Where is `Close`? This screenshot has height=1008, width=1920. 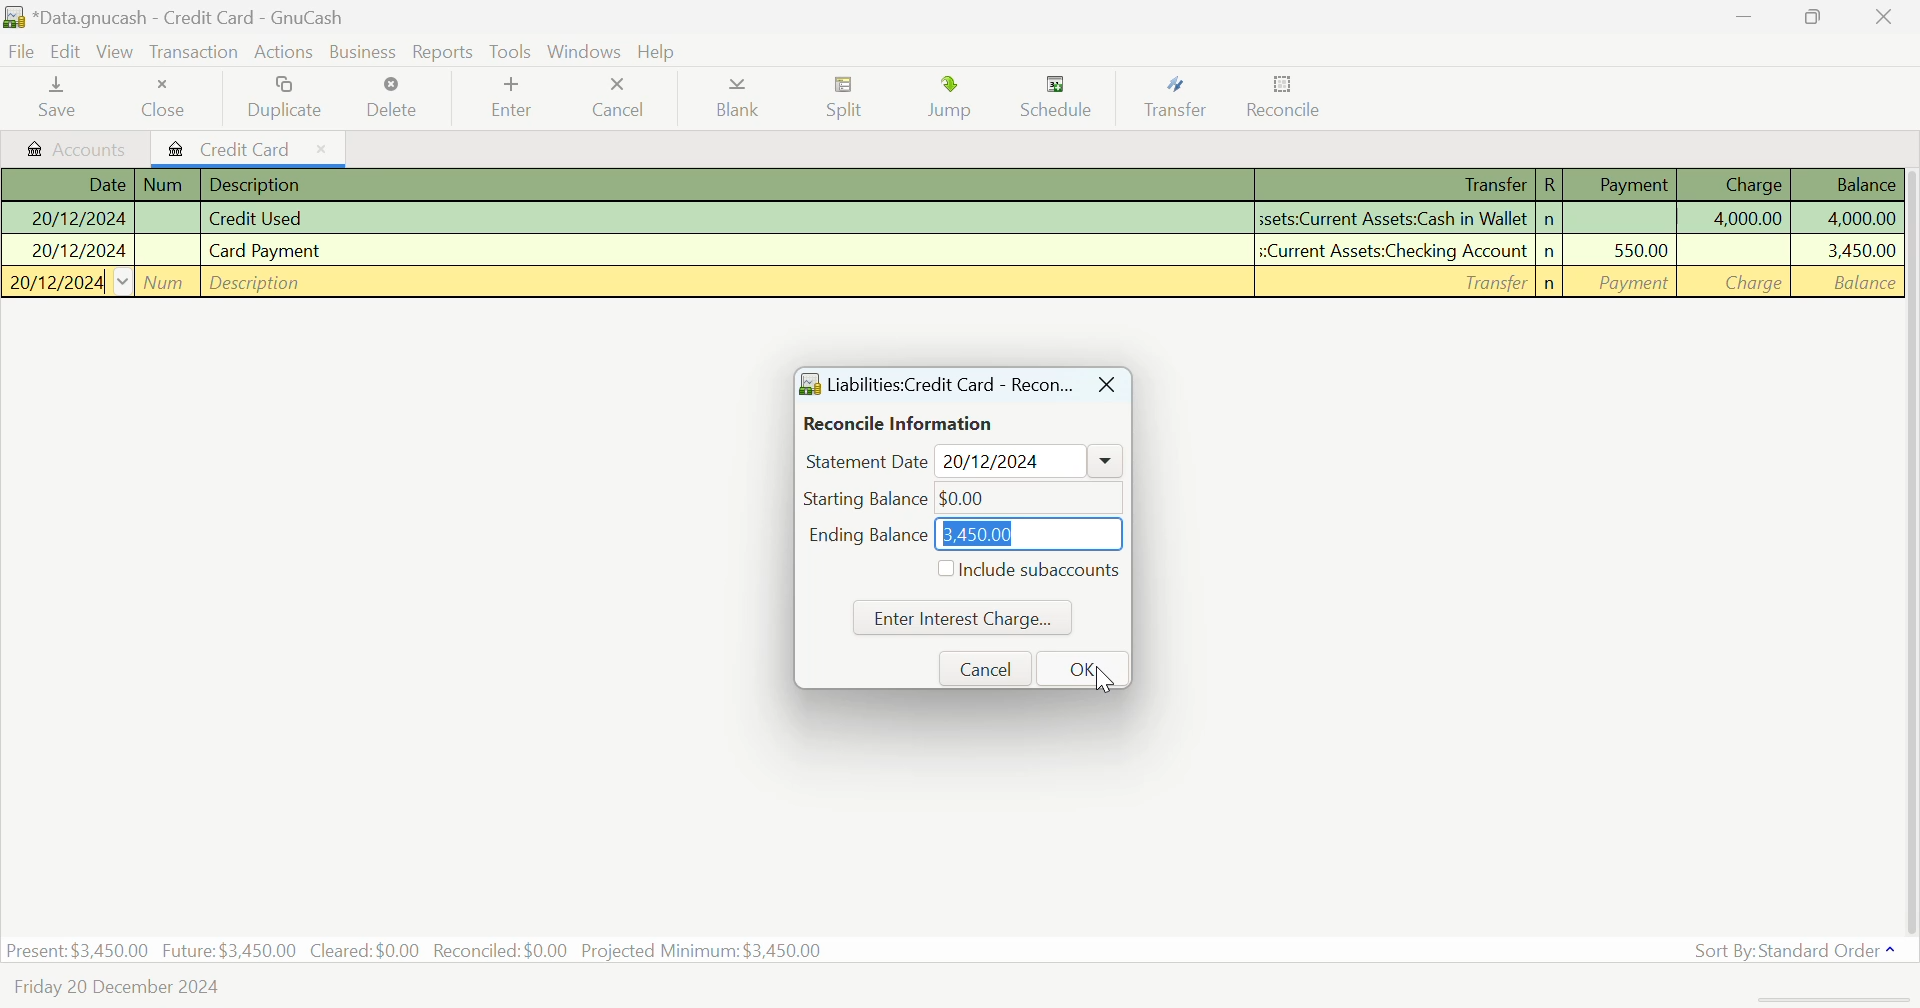 Close is located at coordinates (168, 98).